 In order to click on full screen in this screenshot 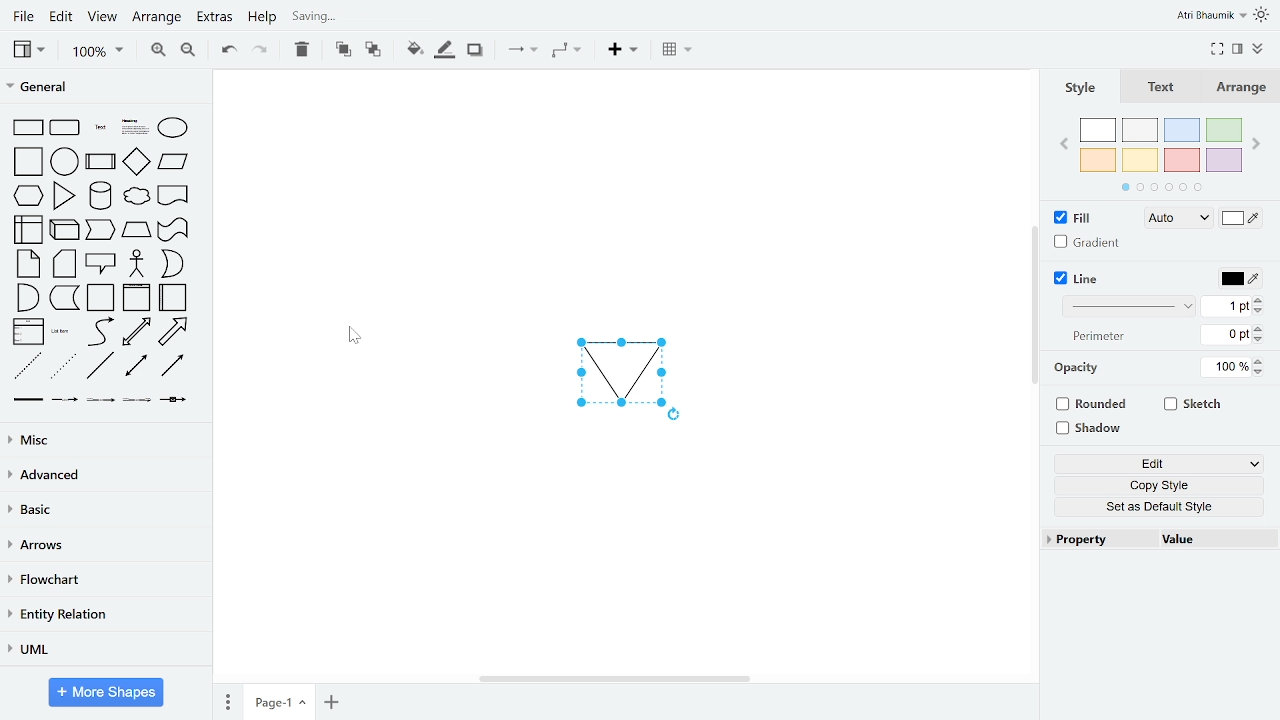, I will do `click(1218, 47)`.